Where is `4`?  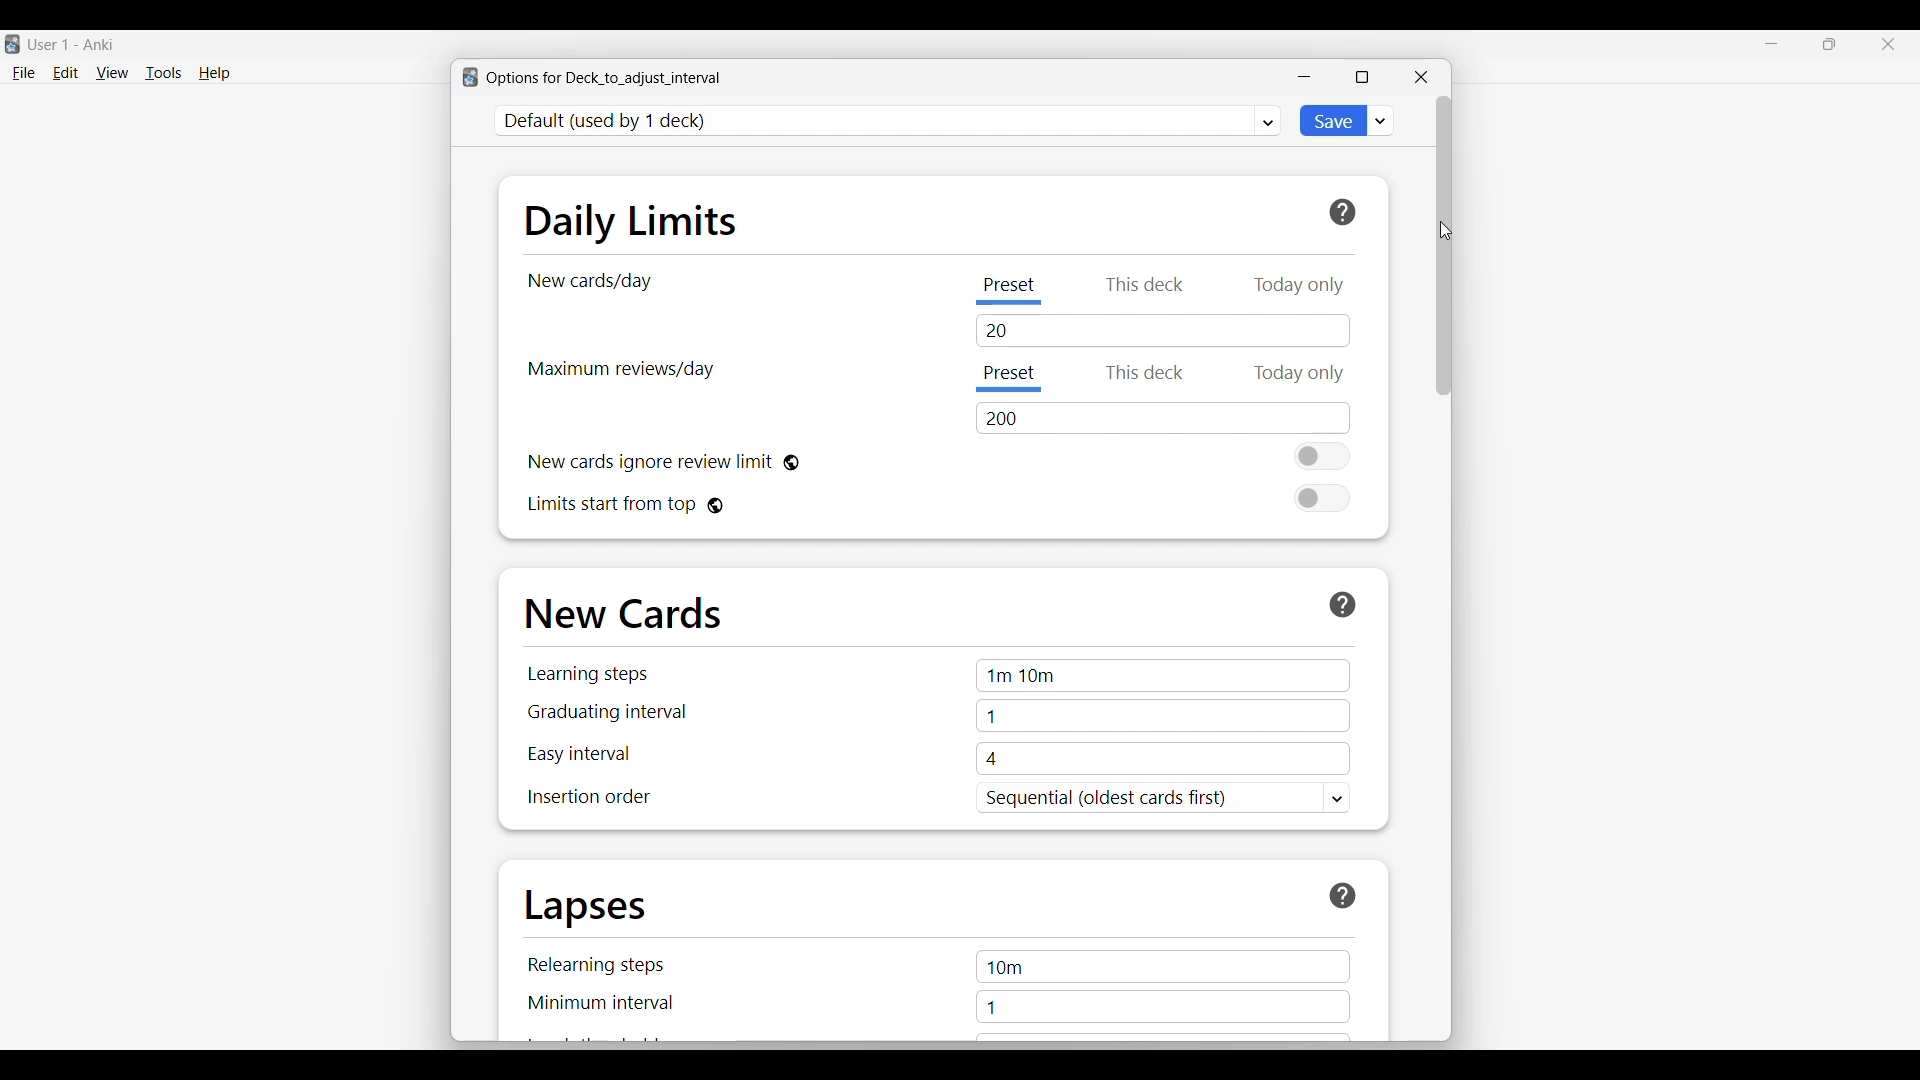
4 is located at coordinates (1163, 759).